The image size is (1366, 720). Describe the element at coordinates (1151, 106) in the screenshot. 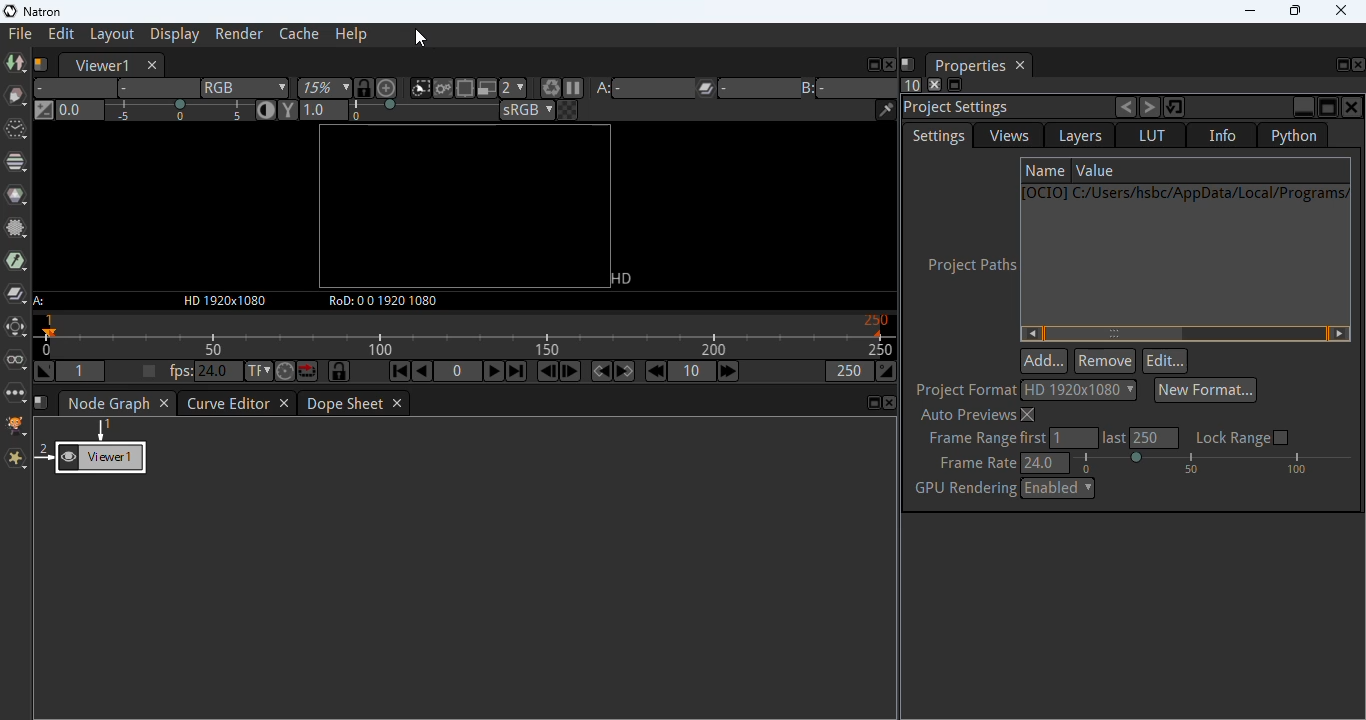

I see `redo the last change made to the operator` at that location.